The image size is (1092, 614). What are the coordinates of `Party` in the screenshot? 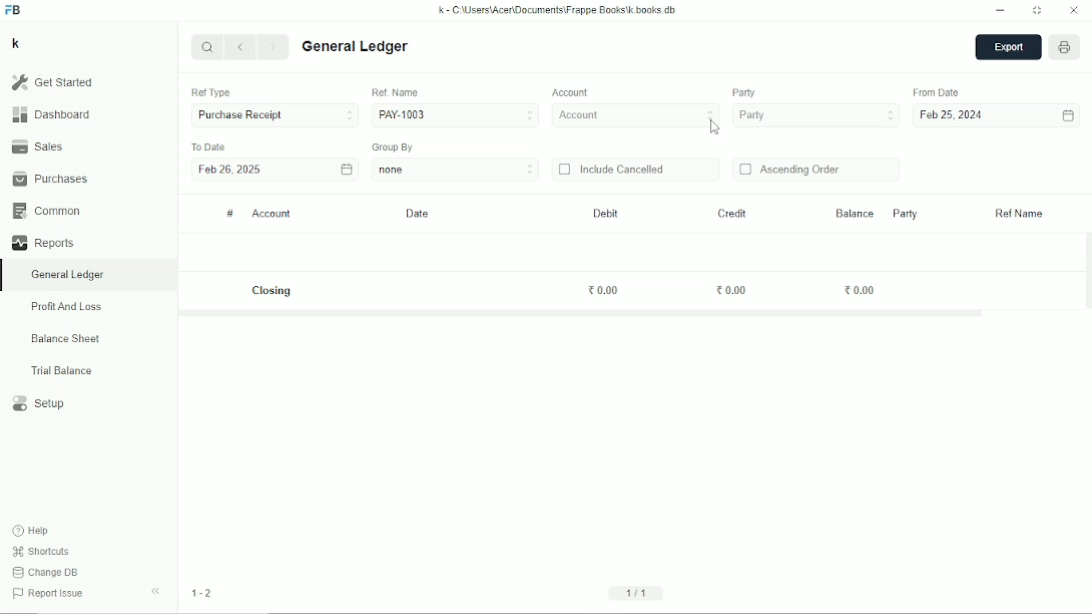 It's located at (816, 116).